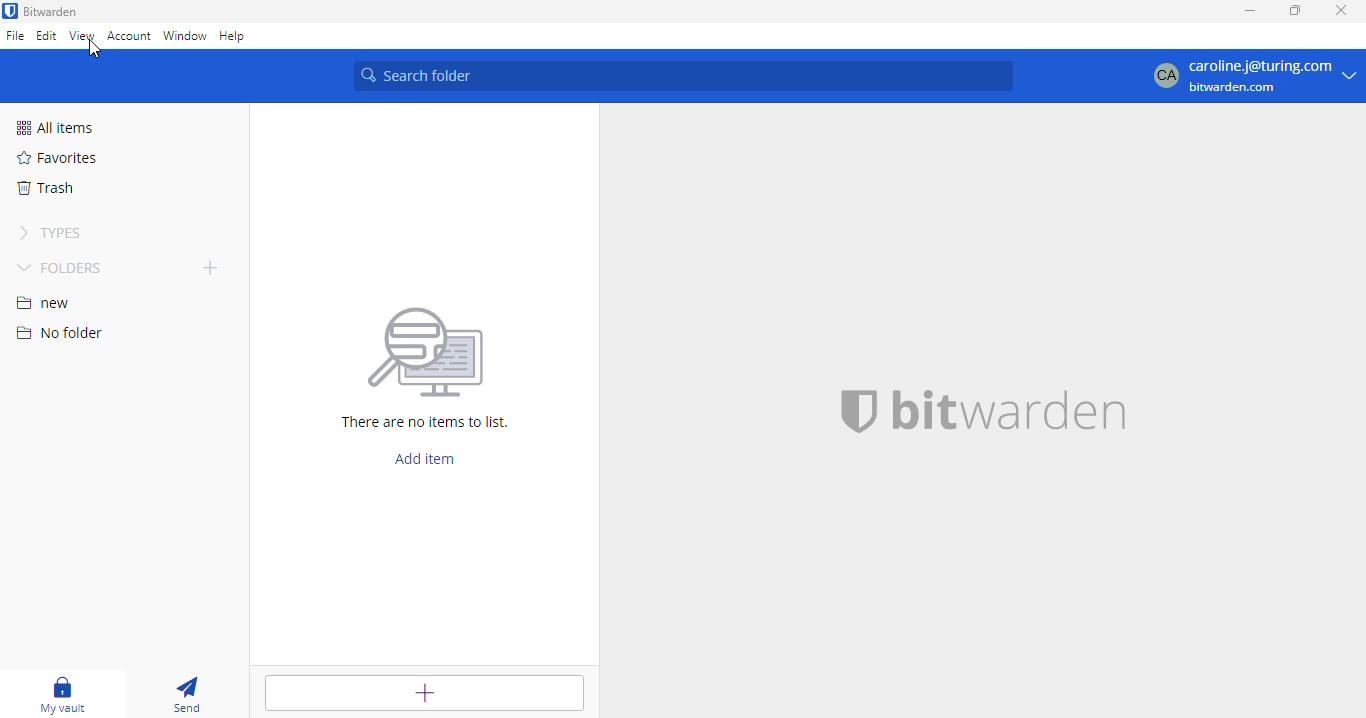 The image size is (1366, 718). Describe the element at coordinates (50, 11) in the screenshot. I see `bitwarden` at that location.